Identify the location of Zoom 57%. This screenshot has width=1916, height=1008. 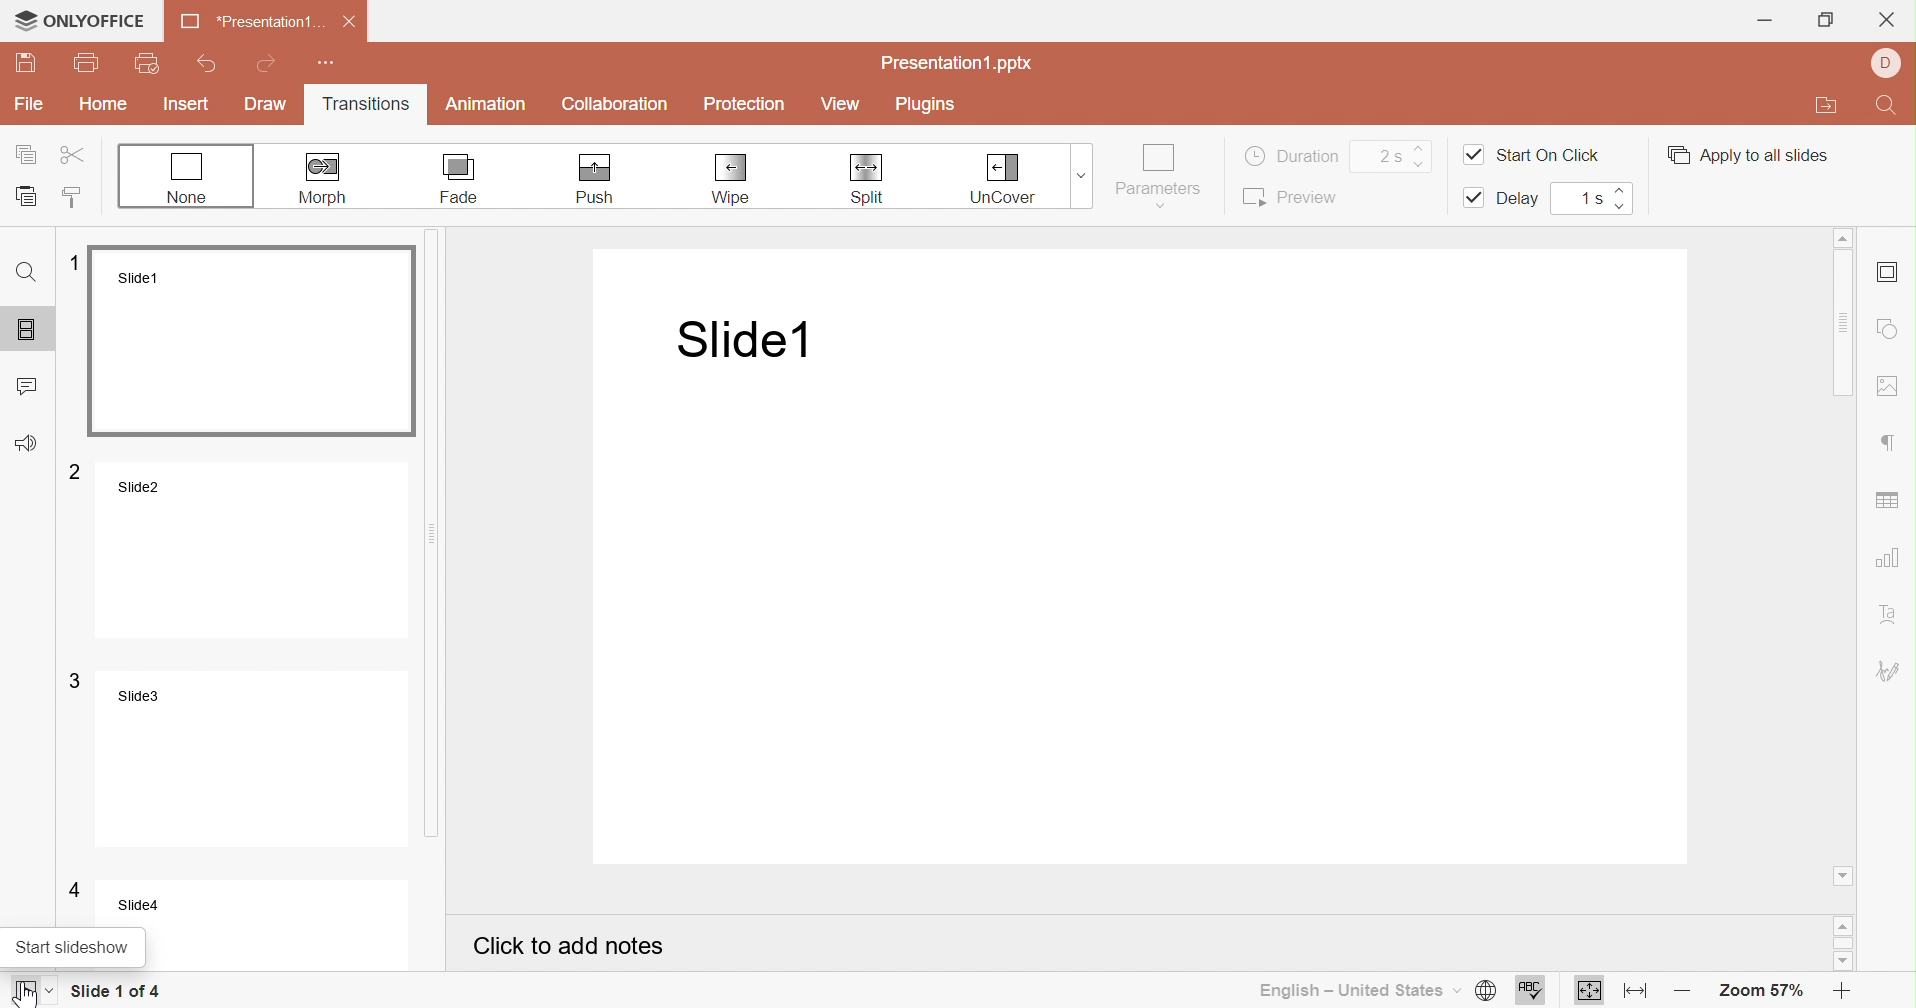
(1763, 993).